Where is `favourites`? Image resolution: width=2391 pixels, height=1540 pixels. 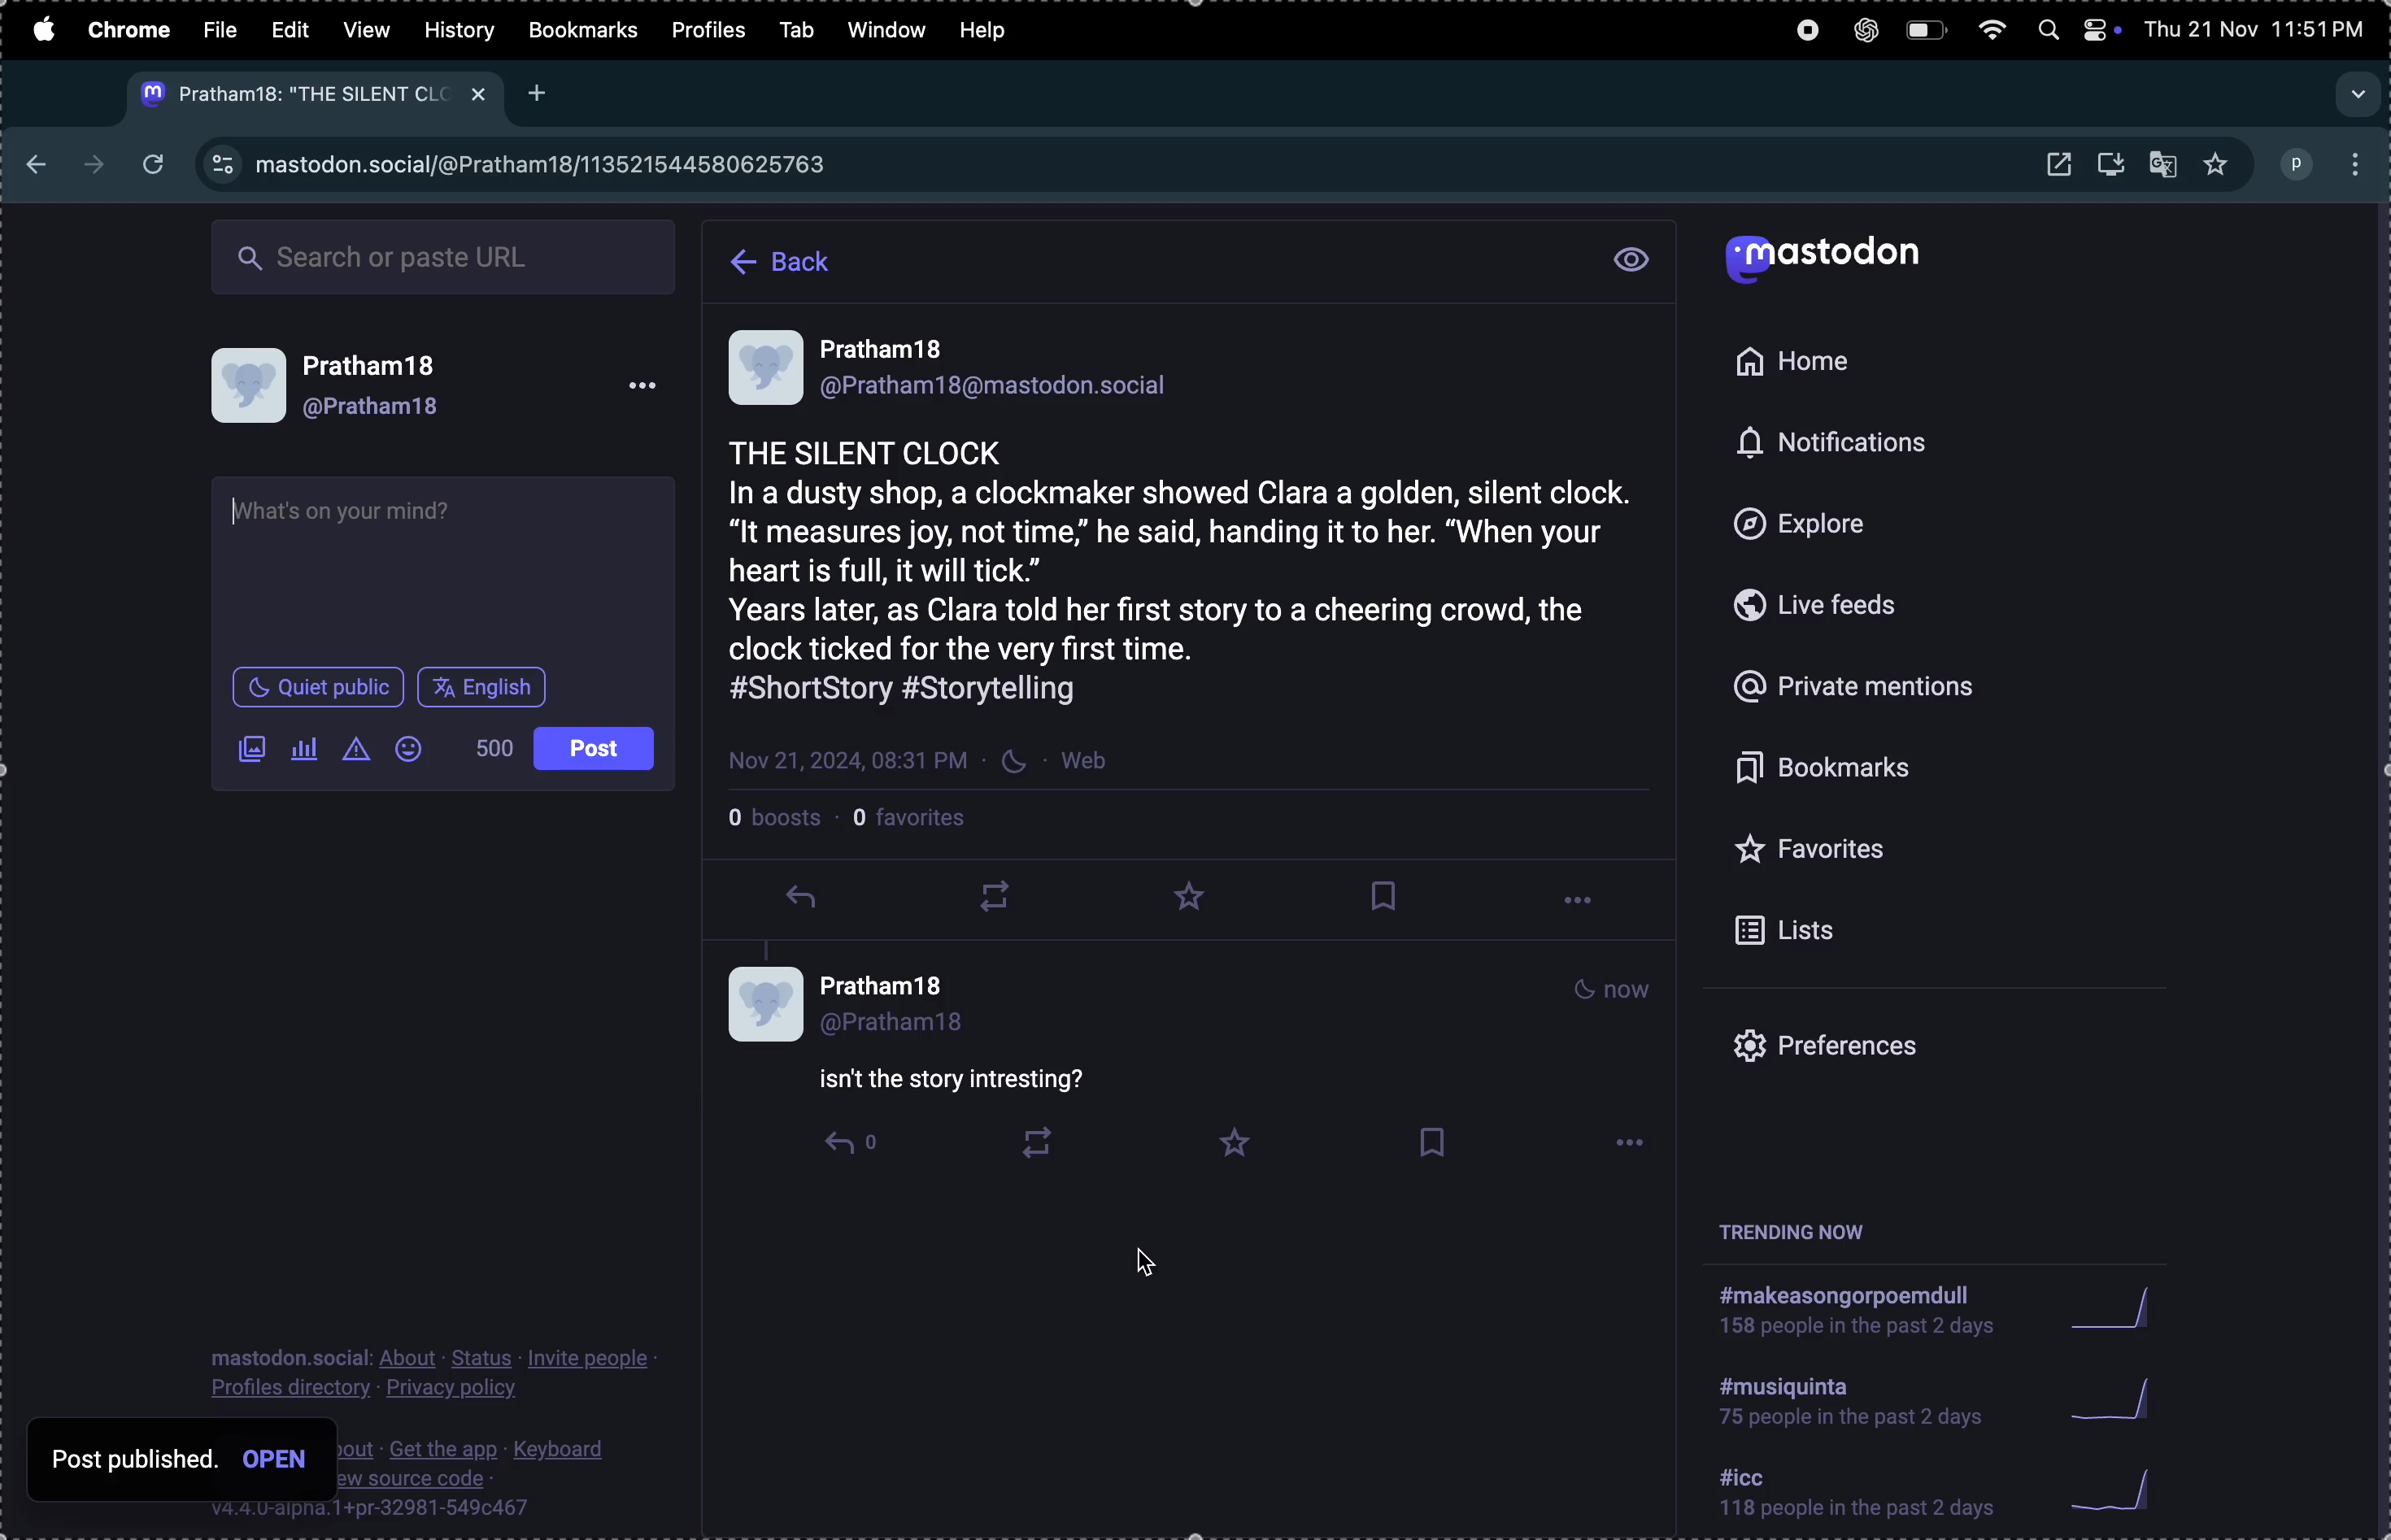 favourites is located at coordinates (921, 825).